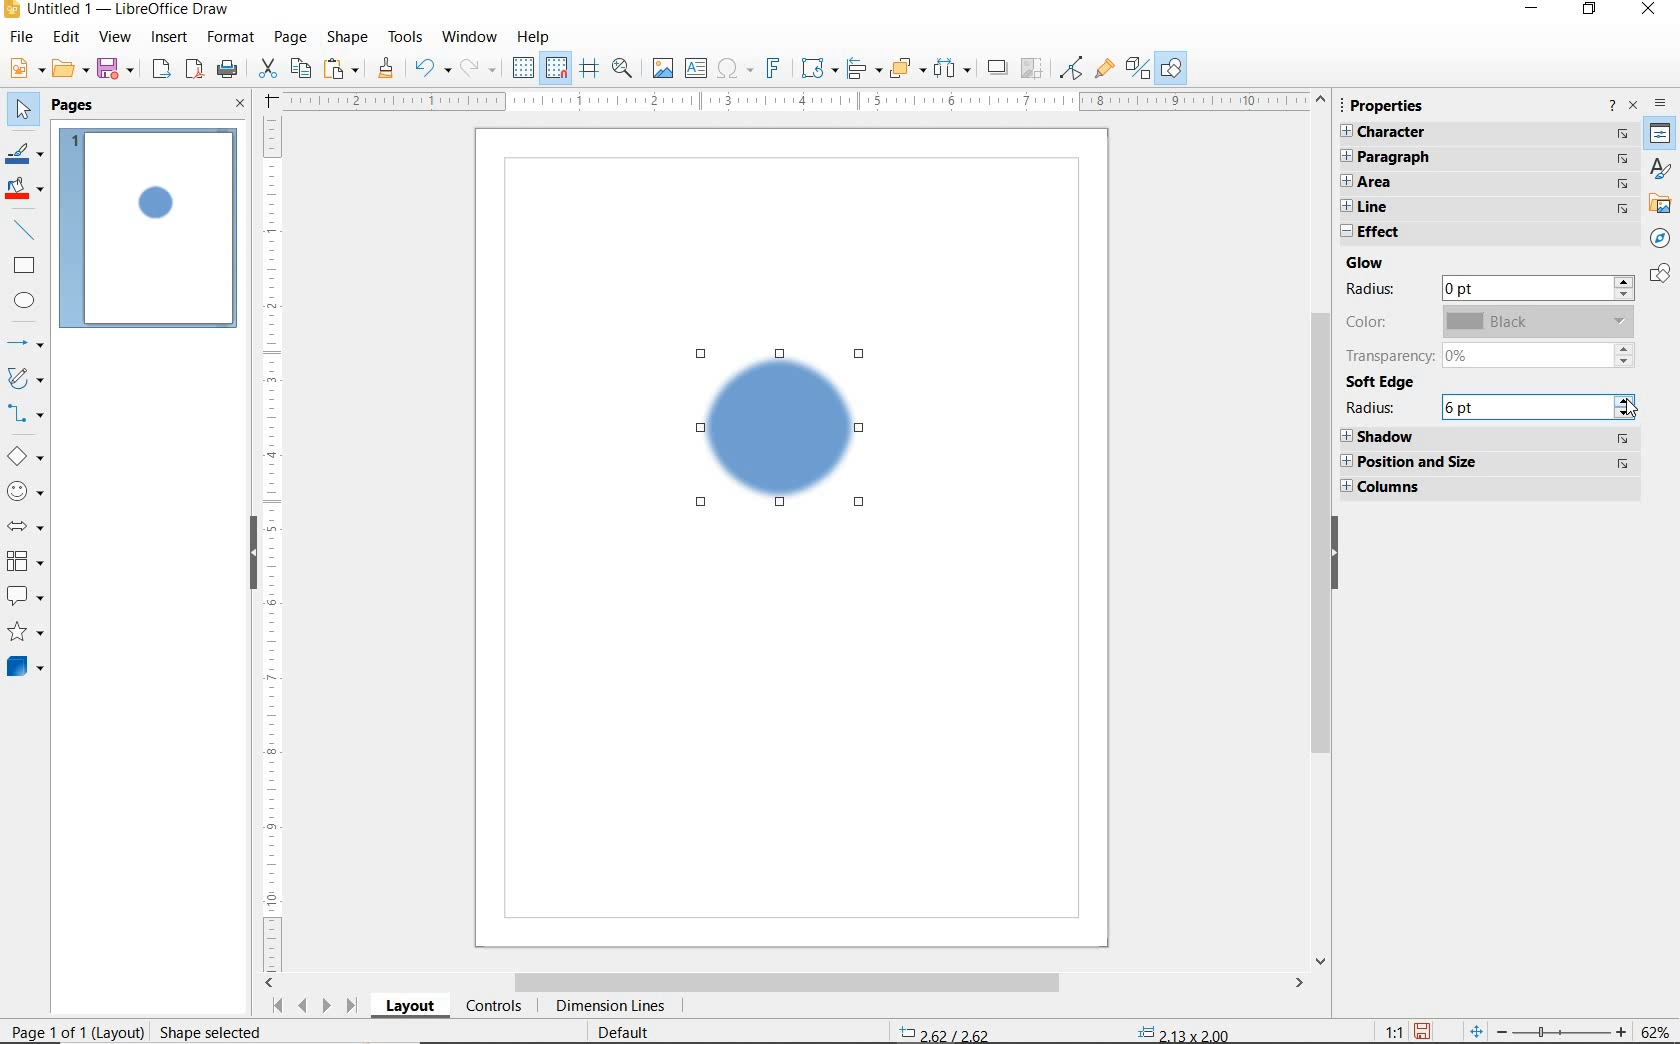 This screenshot has height=1044, width=1680. Describe the element at coordinates (788, 984) in the screenshot. I see `SCROLLBAR` at that location.